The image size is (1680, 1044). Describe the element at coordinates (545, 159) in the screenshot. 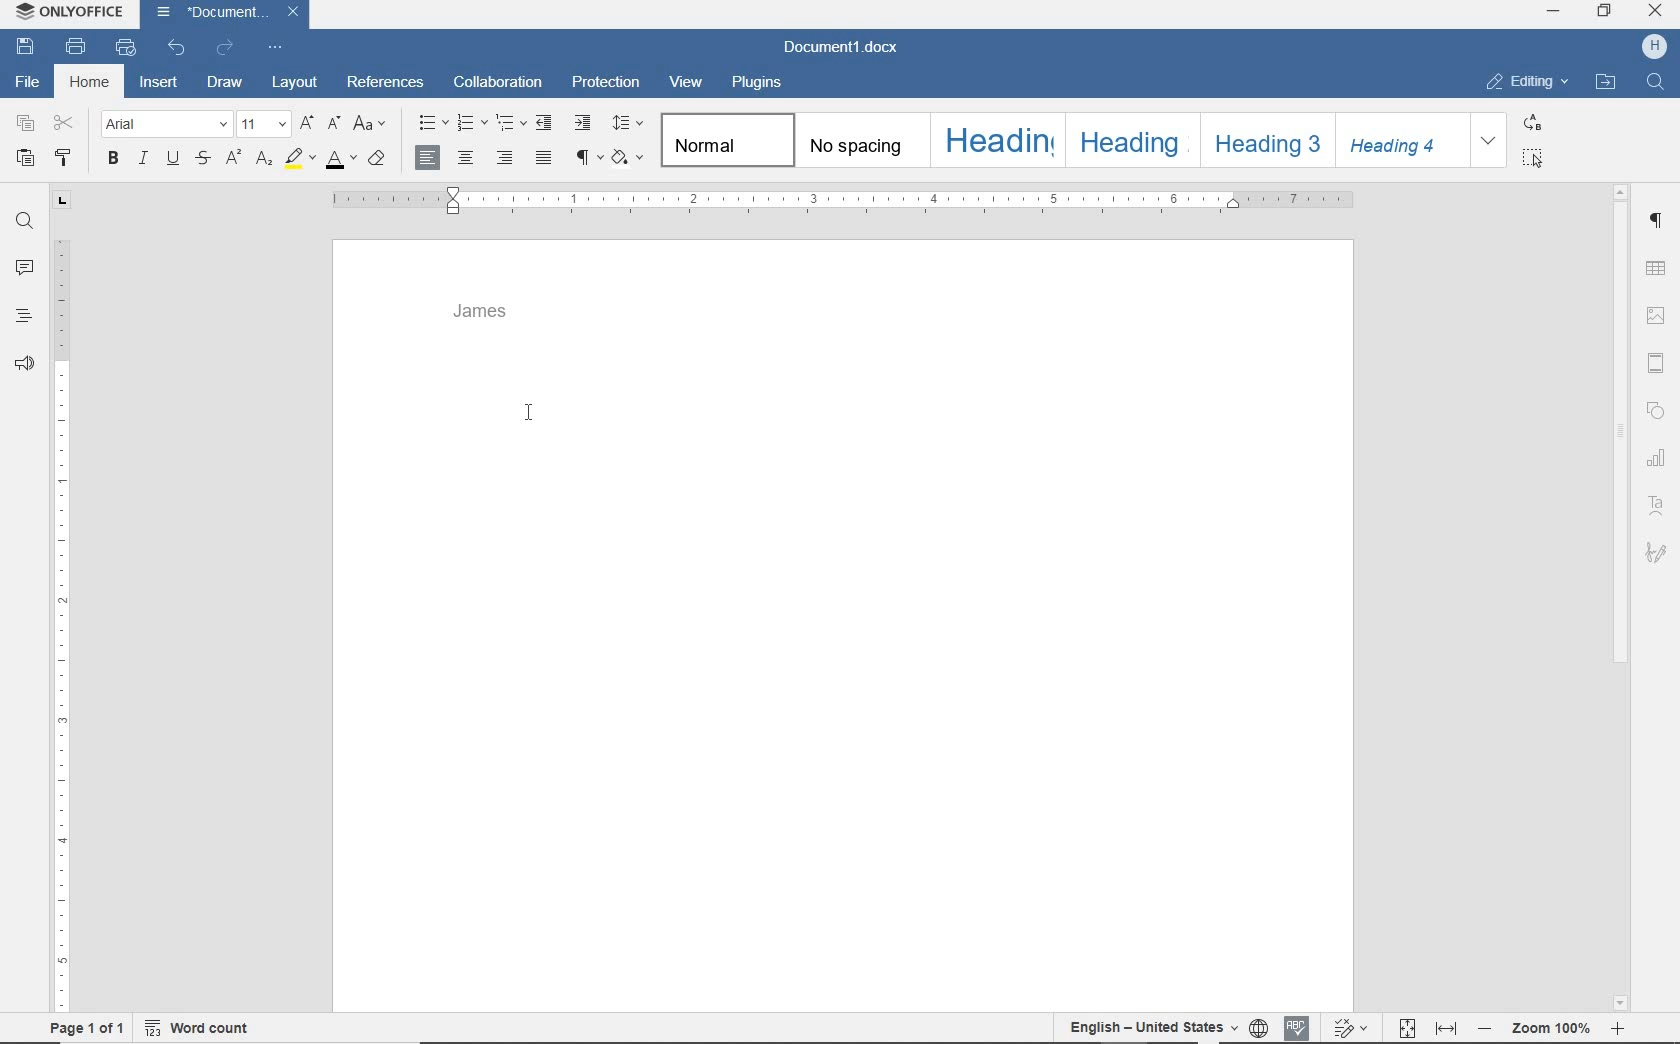

I see `justified` at that location.